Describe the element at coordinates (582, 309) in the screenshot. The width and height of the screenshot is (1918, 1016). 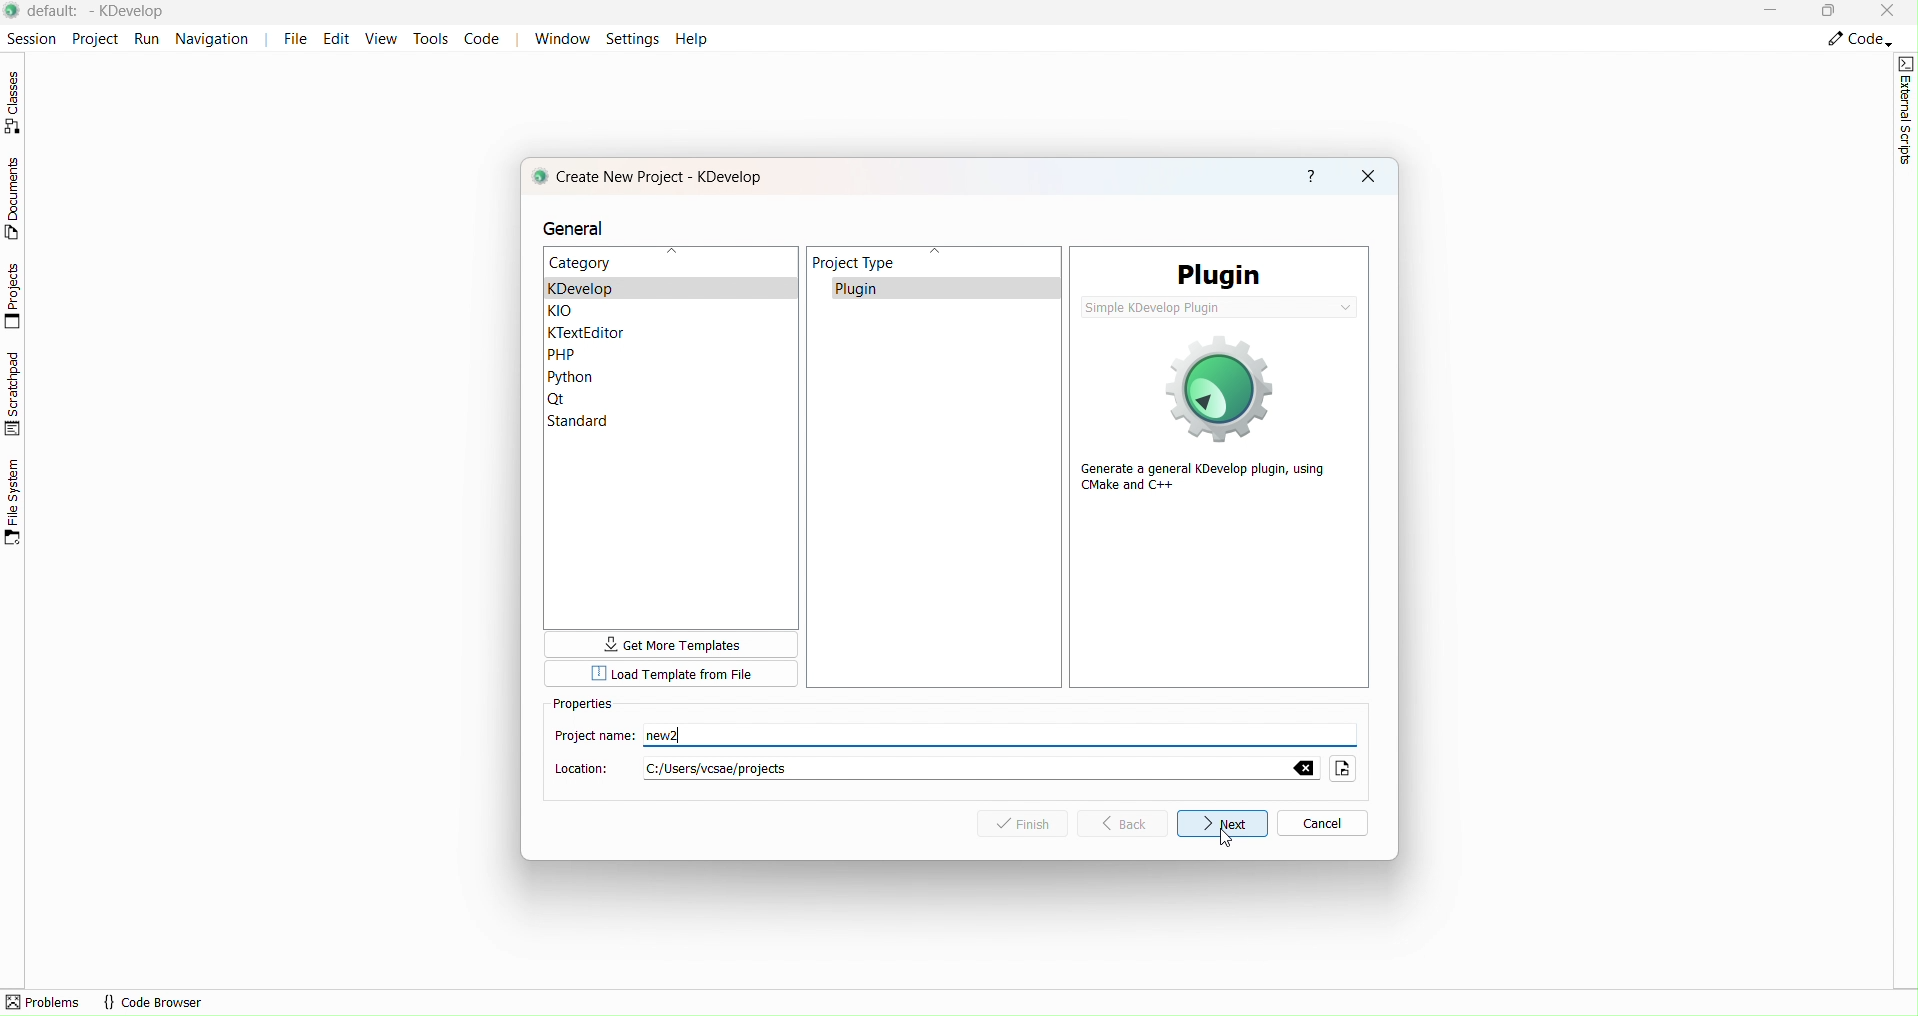
I see `KLO` at that location.